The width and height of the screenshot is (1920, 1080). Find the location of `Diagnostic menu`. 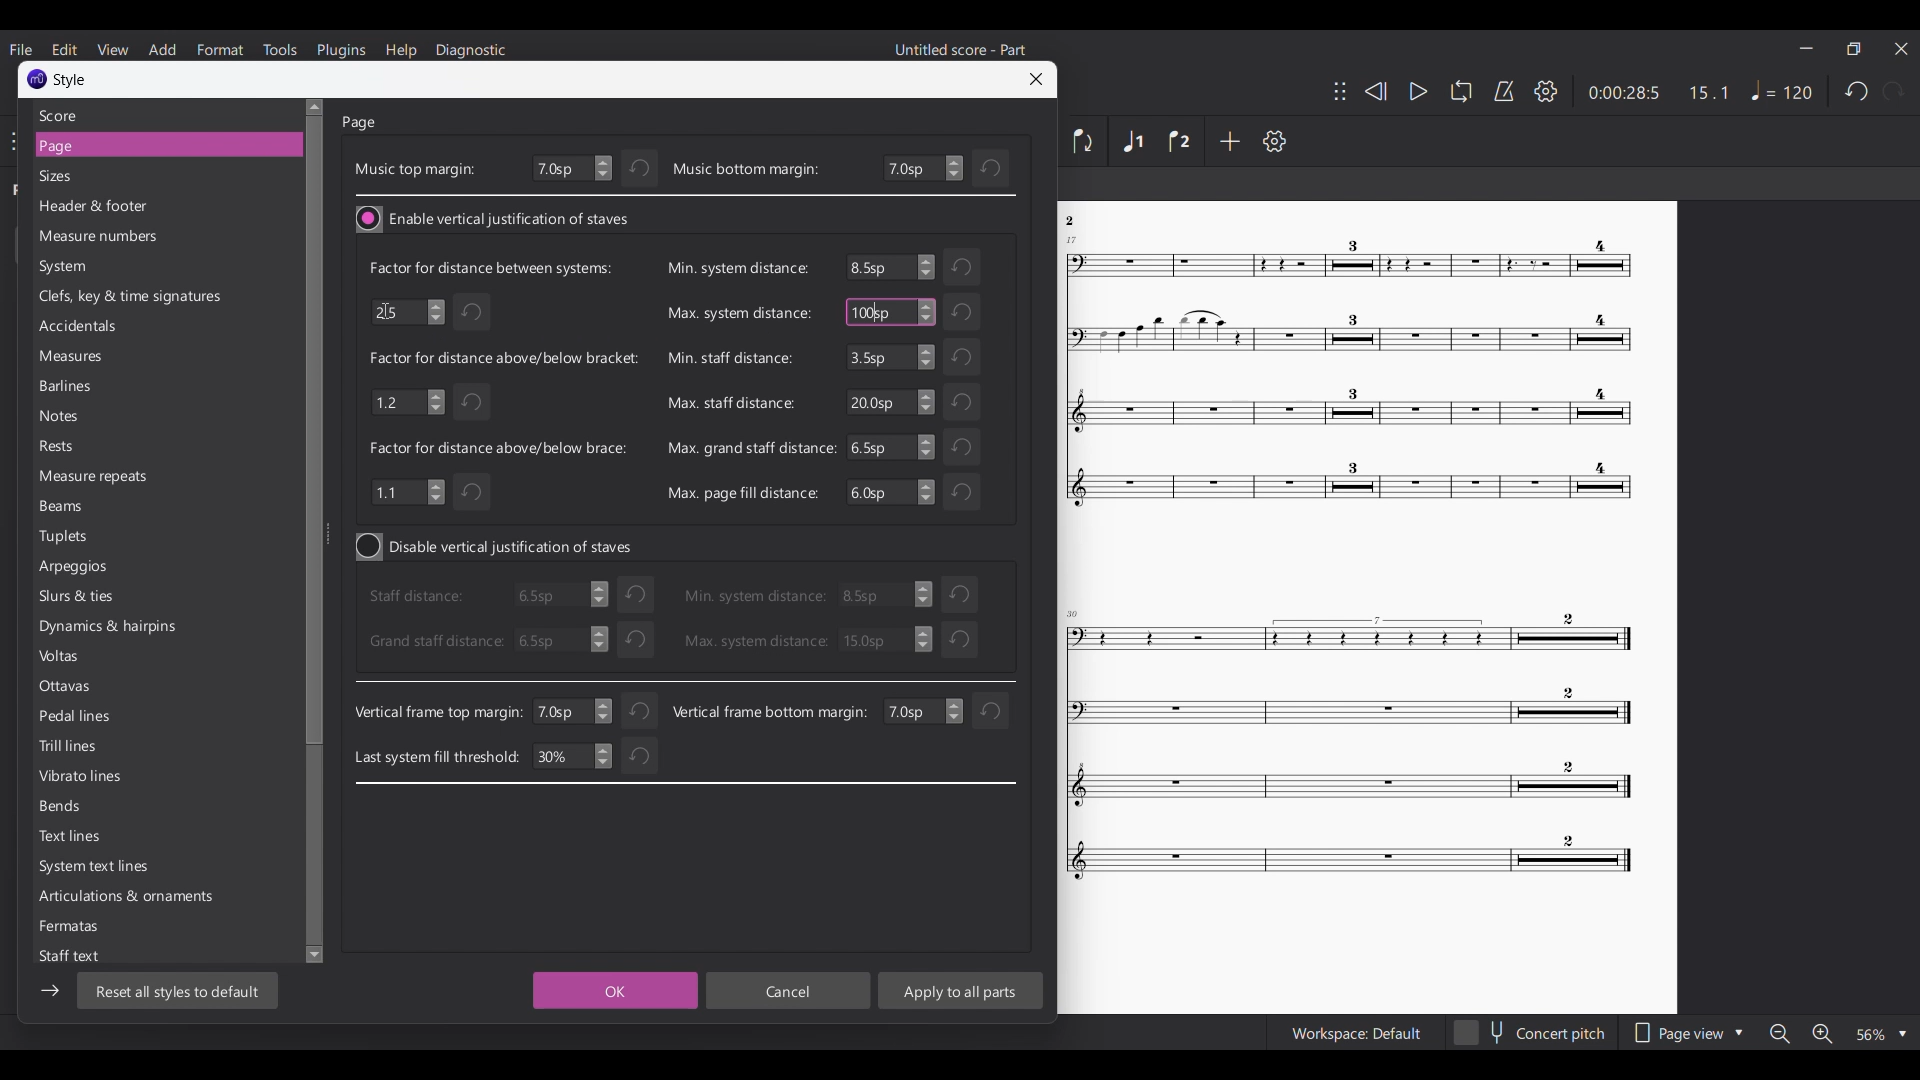

Diagnostic menu is located at coordinates (471, 51).